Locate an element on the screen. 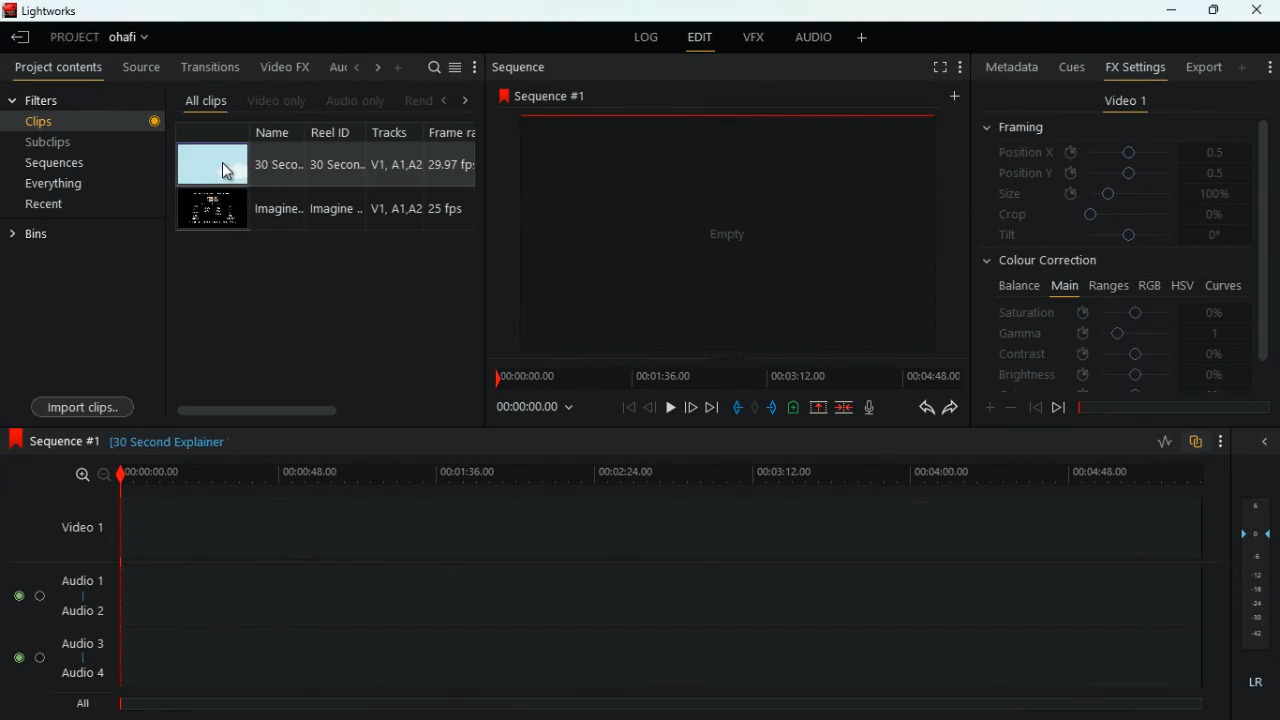 The height and width of the screenshot is (720, 1280). reel id is located at coordinates (337, 131).